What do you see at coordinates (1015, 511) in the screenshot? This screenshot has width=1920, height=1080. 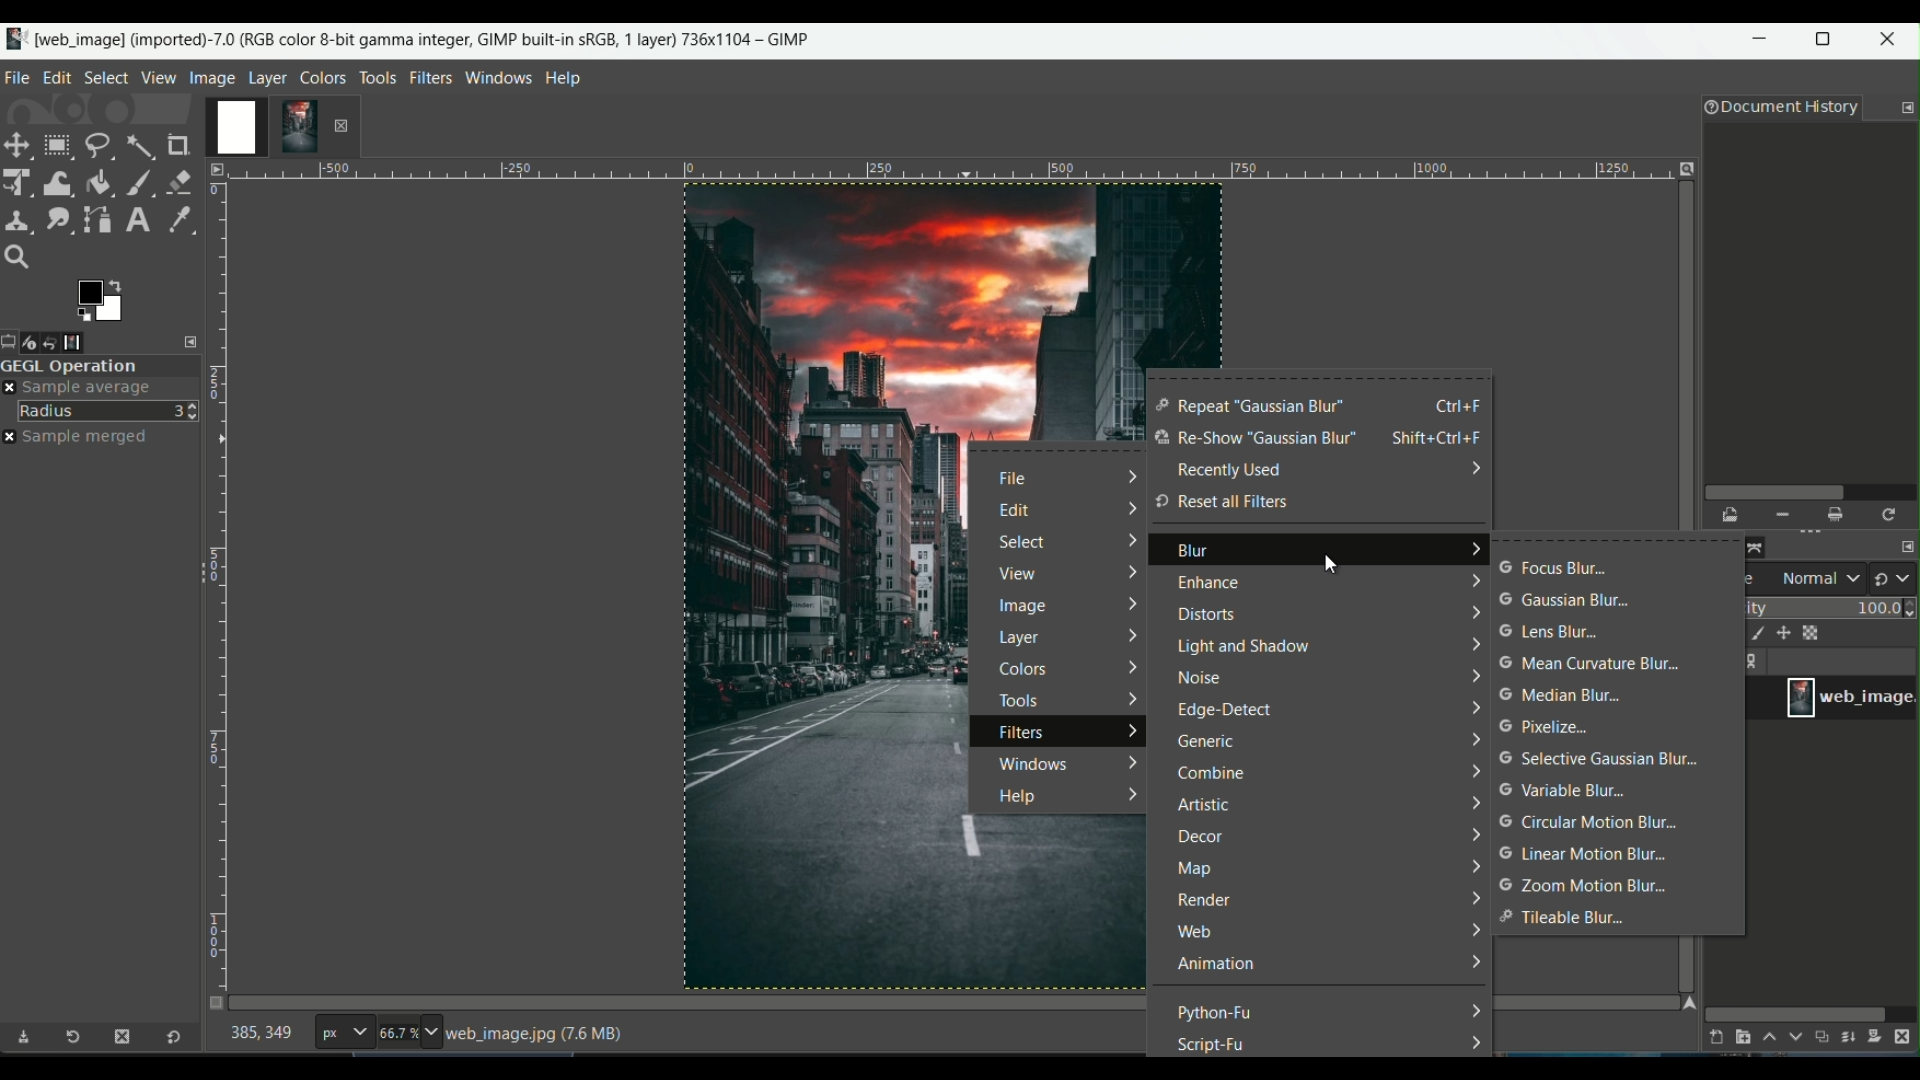 I see `edit` at bounding box center [1015, 511].